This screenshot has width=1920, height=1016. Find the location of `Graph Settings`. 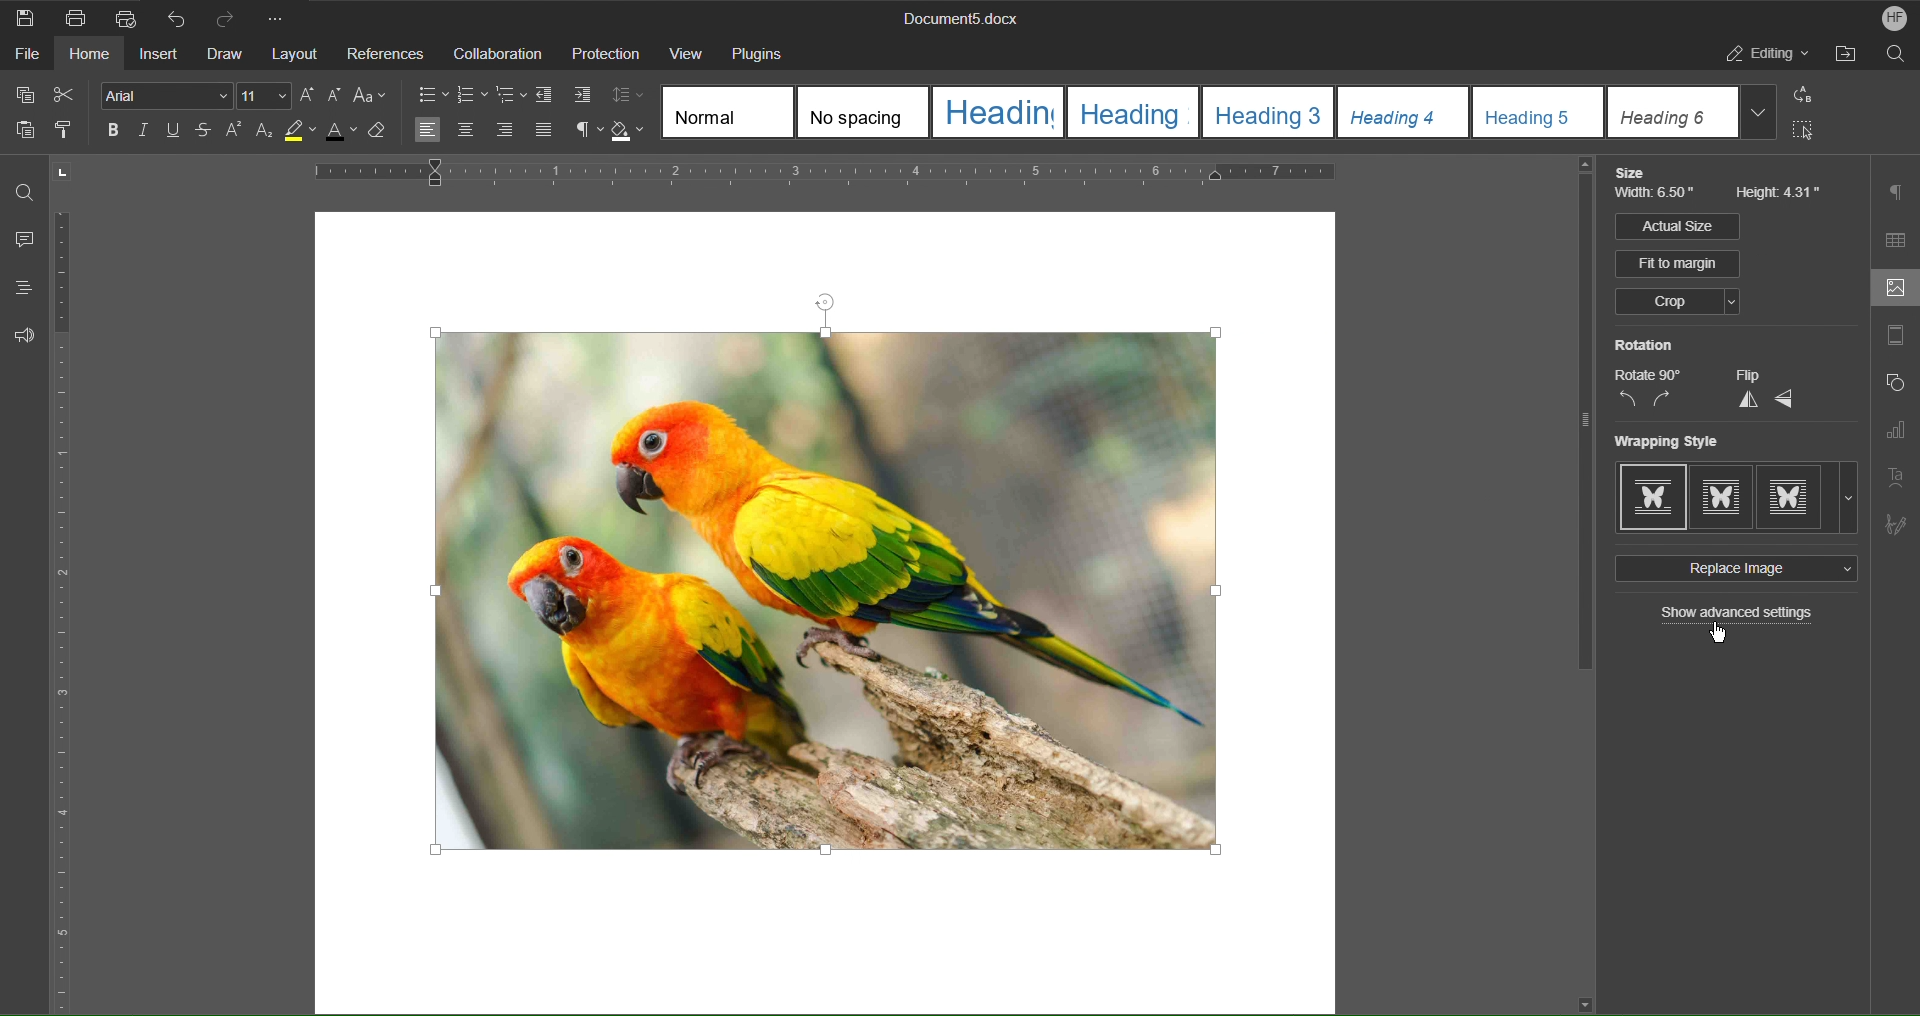

Graph Settings is located at coordinates (1895, 434).